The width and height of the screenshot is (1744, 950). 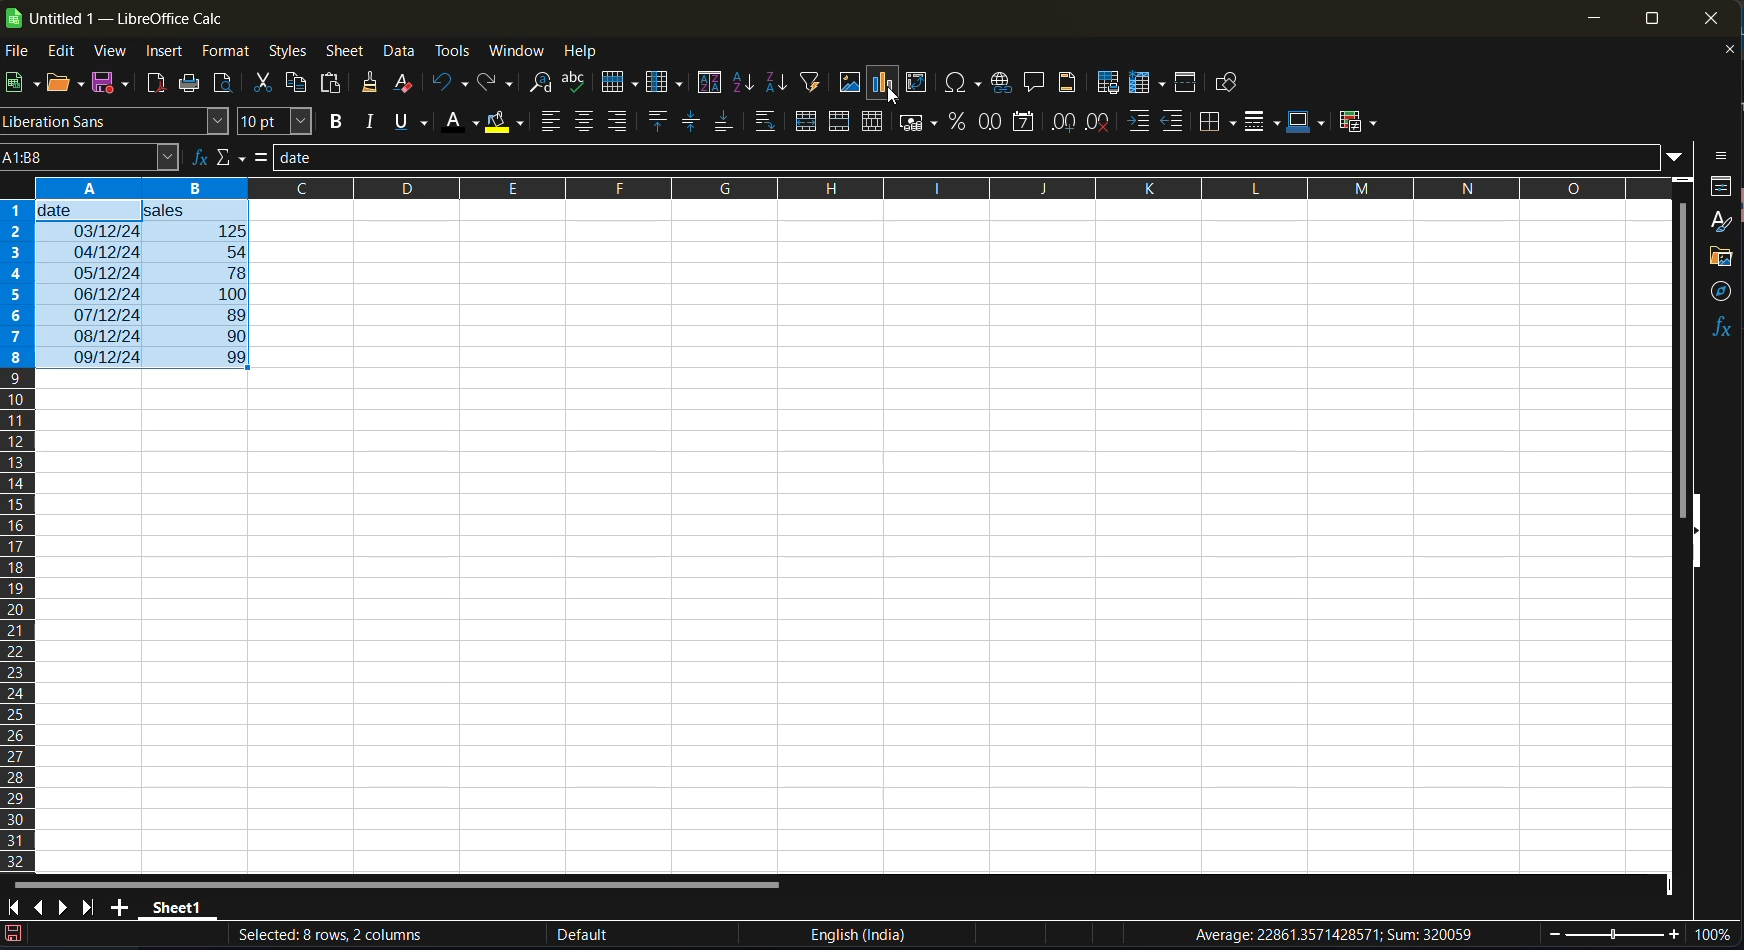 I want to click on file, so click(x=20, y=52).